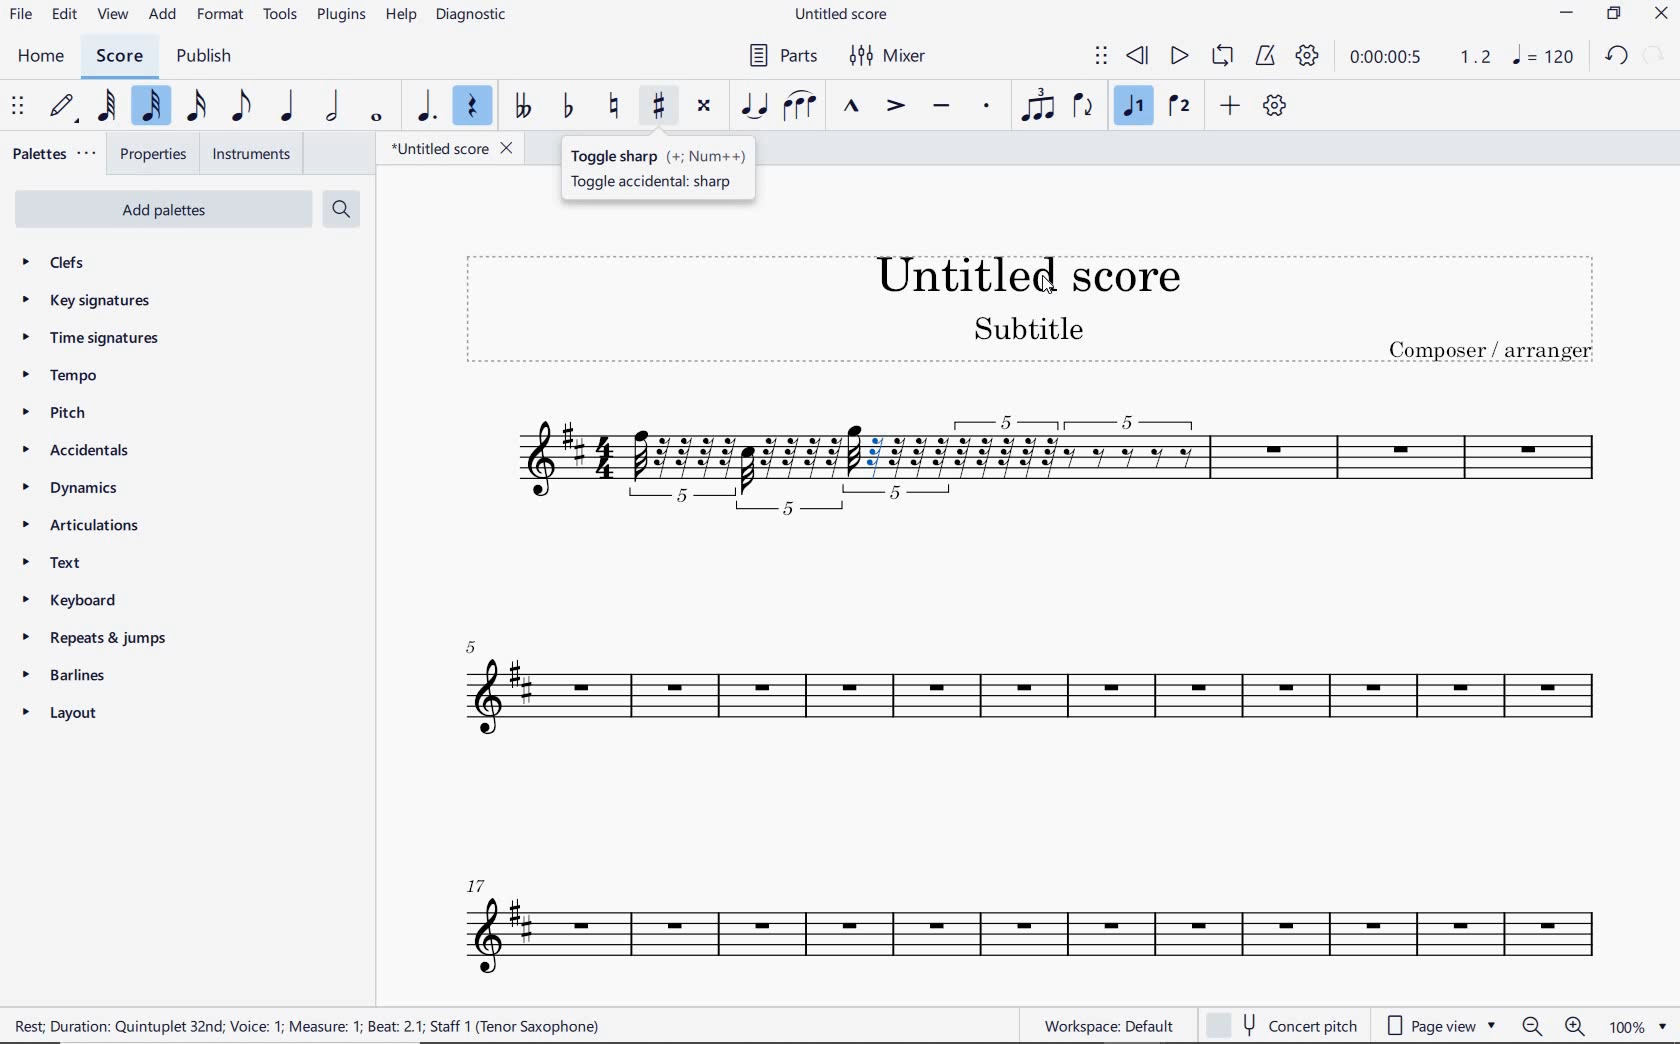 The width and height of the screenshot is (1680, 1044). I want to click on rest duration, so click(307, 1025).